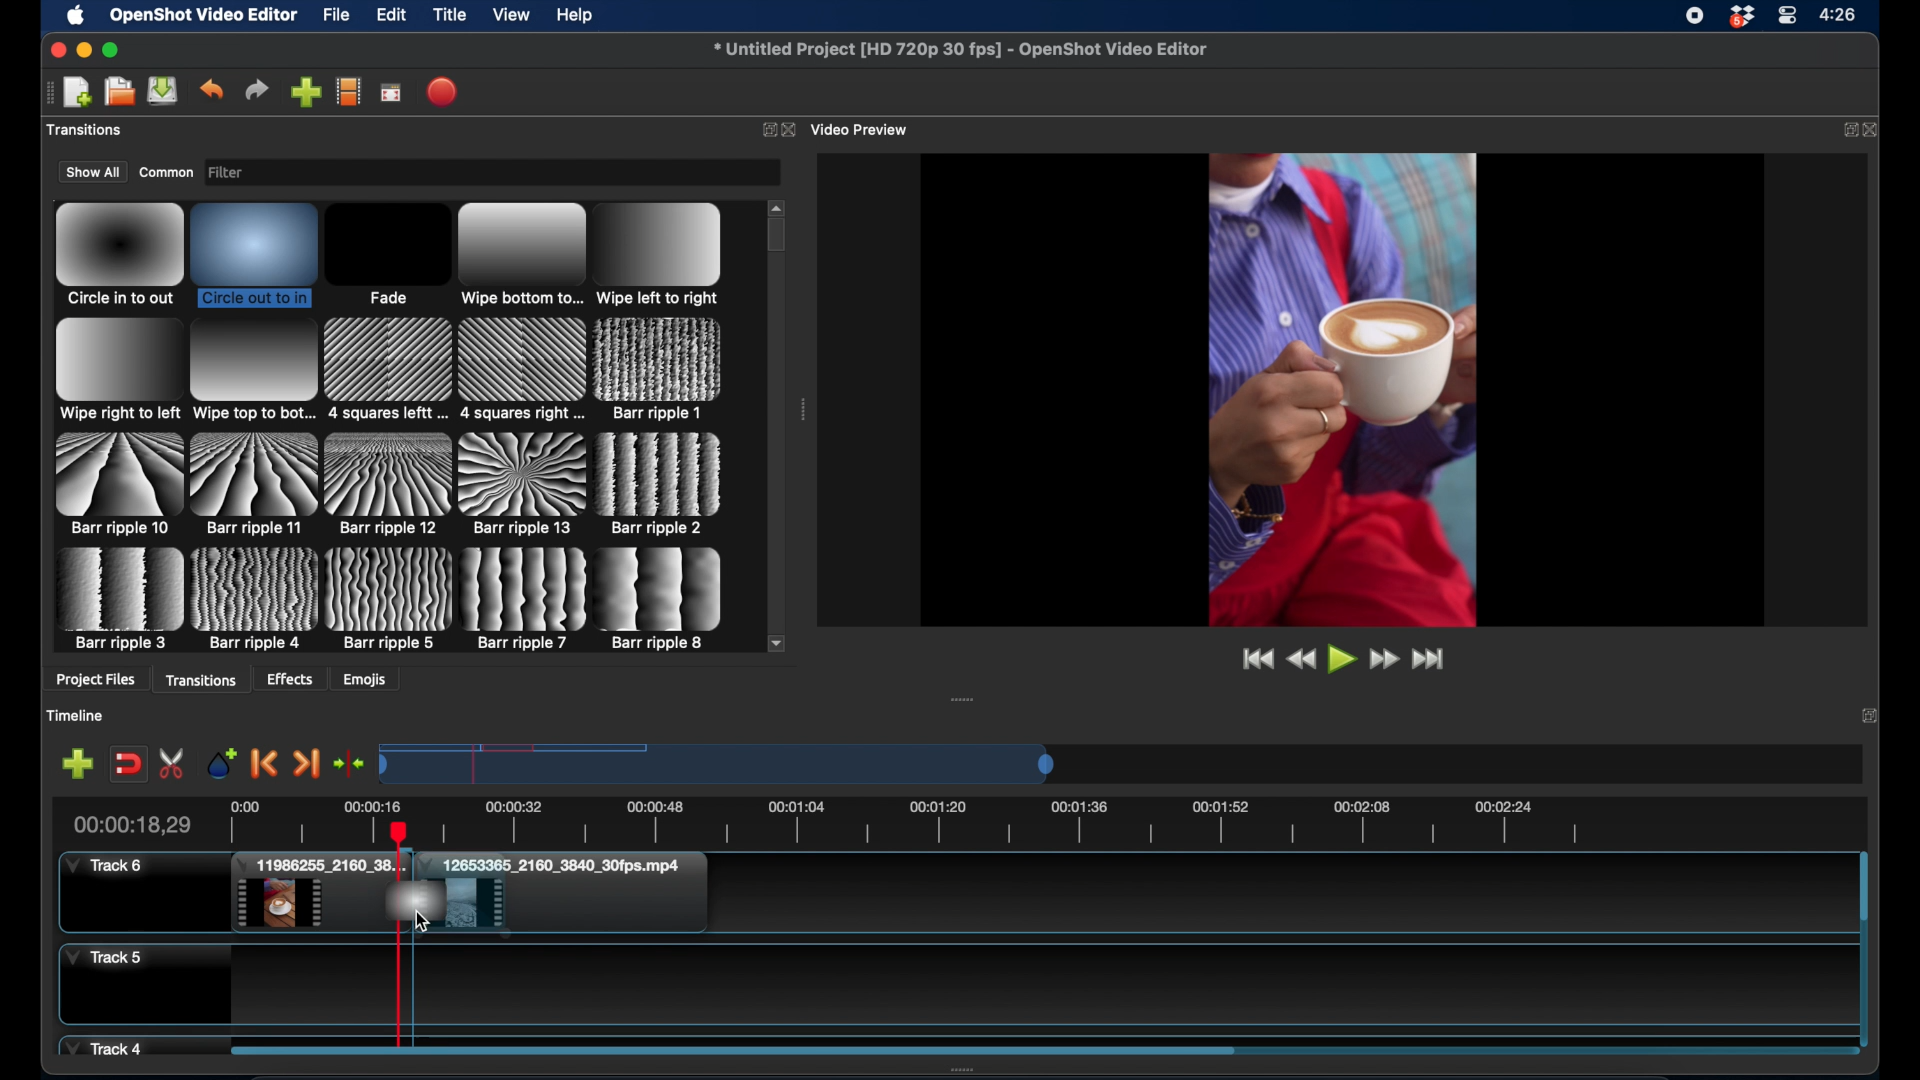  Describe the element at coordinates (777, 642) in the screenshot. I see `scroll down arrow` at that location.